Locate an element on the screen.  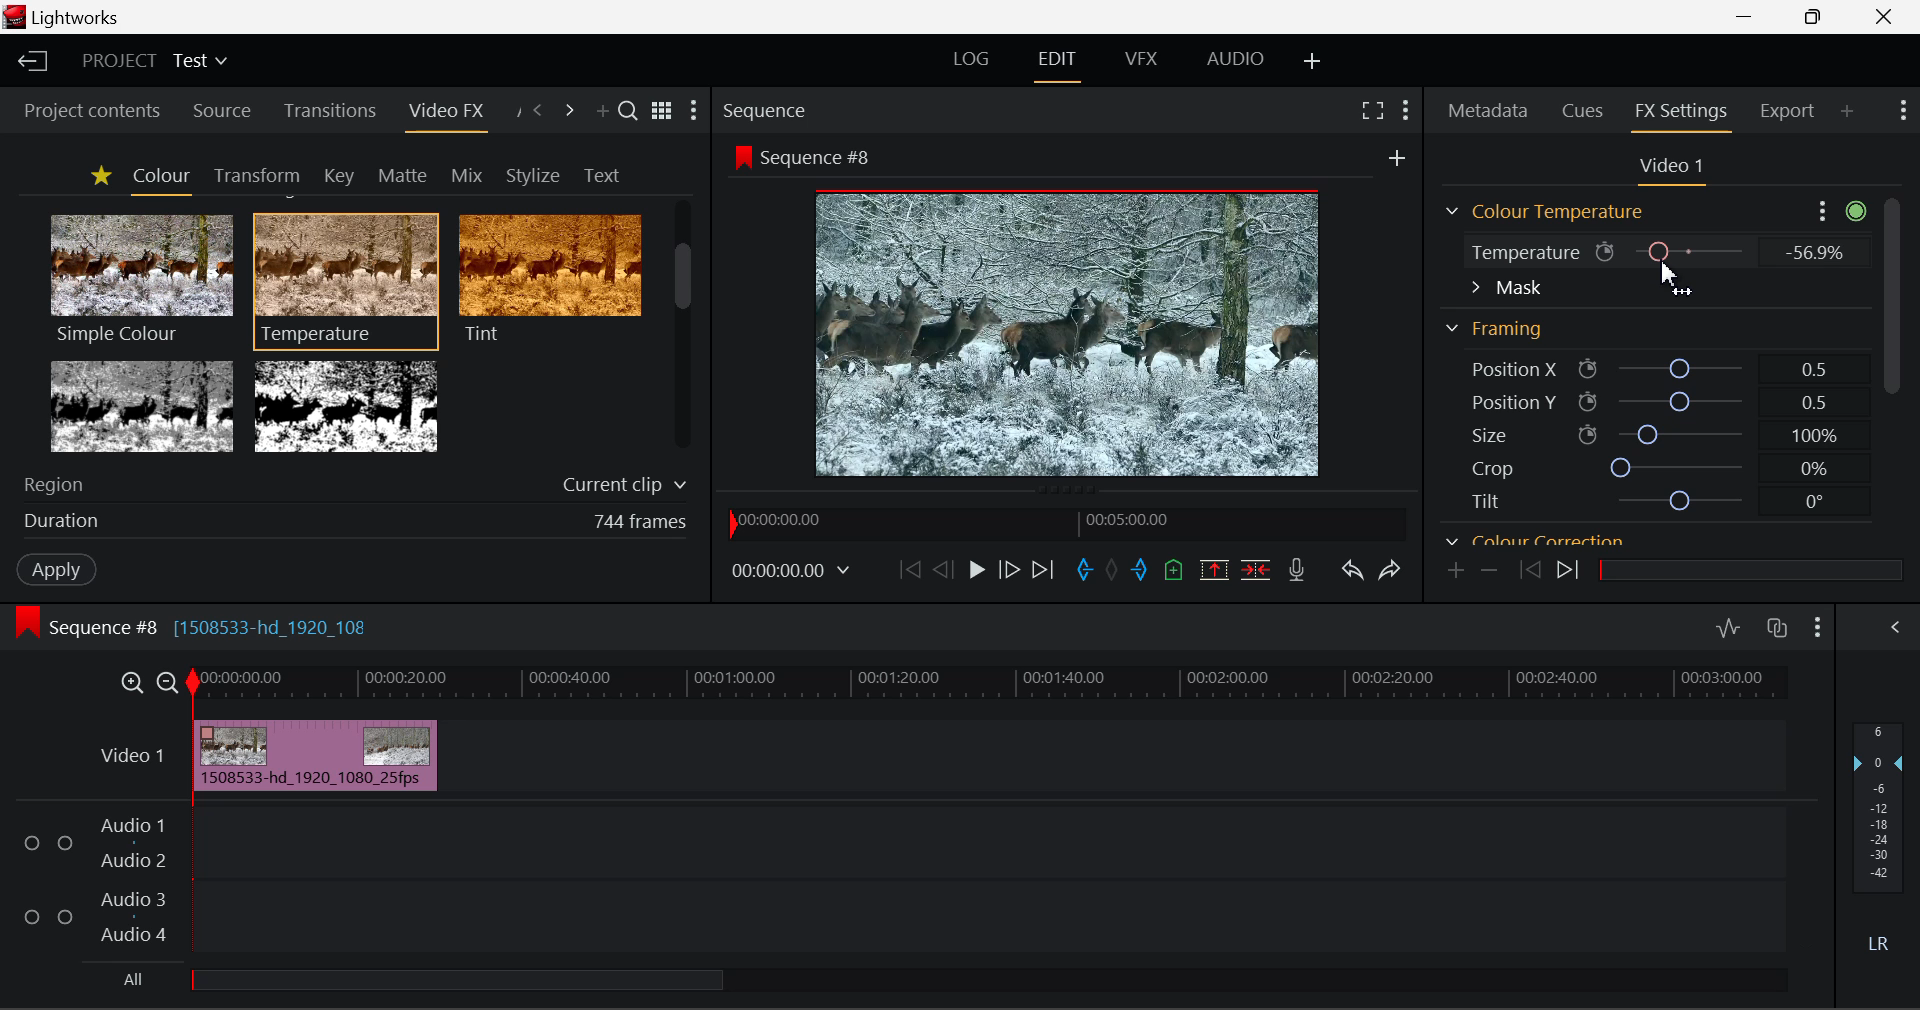
Matte is located at coordinates (402, 175).